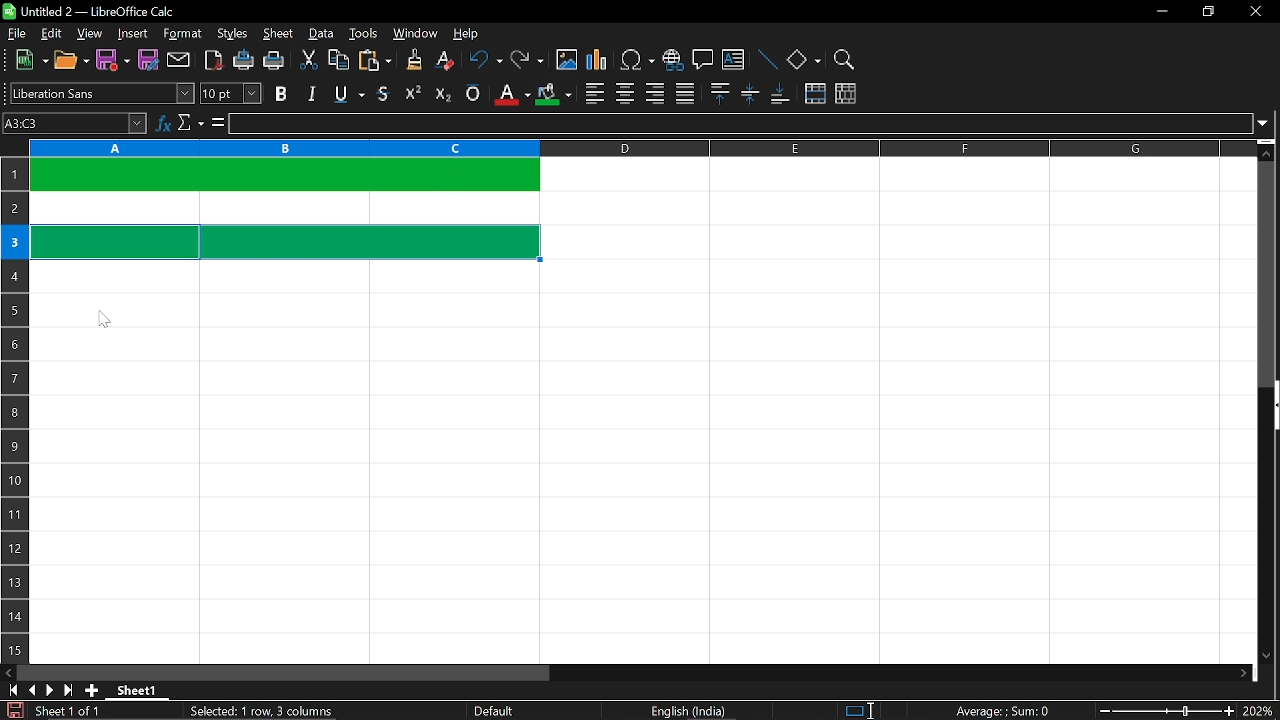  What do you see at coordinates (413, 93) in the screenshot?
I see `supercript` at bounding box center [413, 93].